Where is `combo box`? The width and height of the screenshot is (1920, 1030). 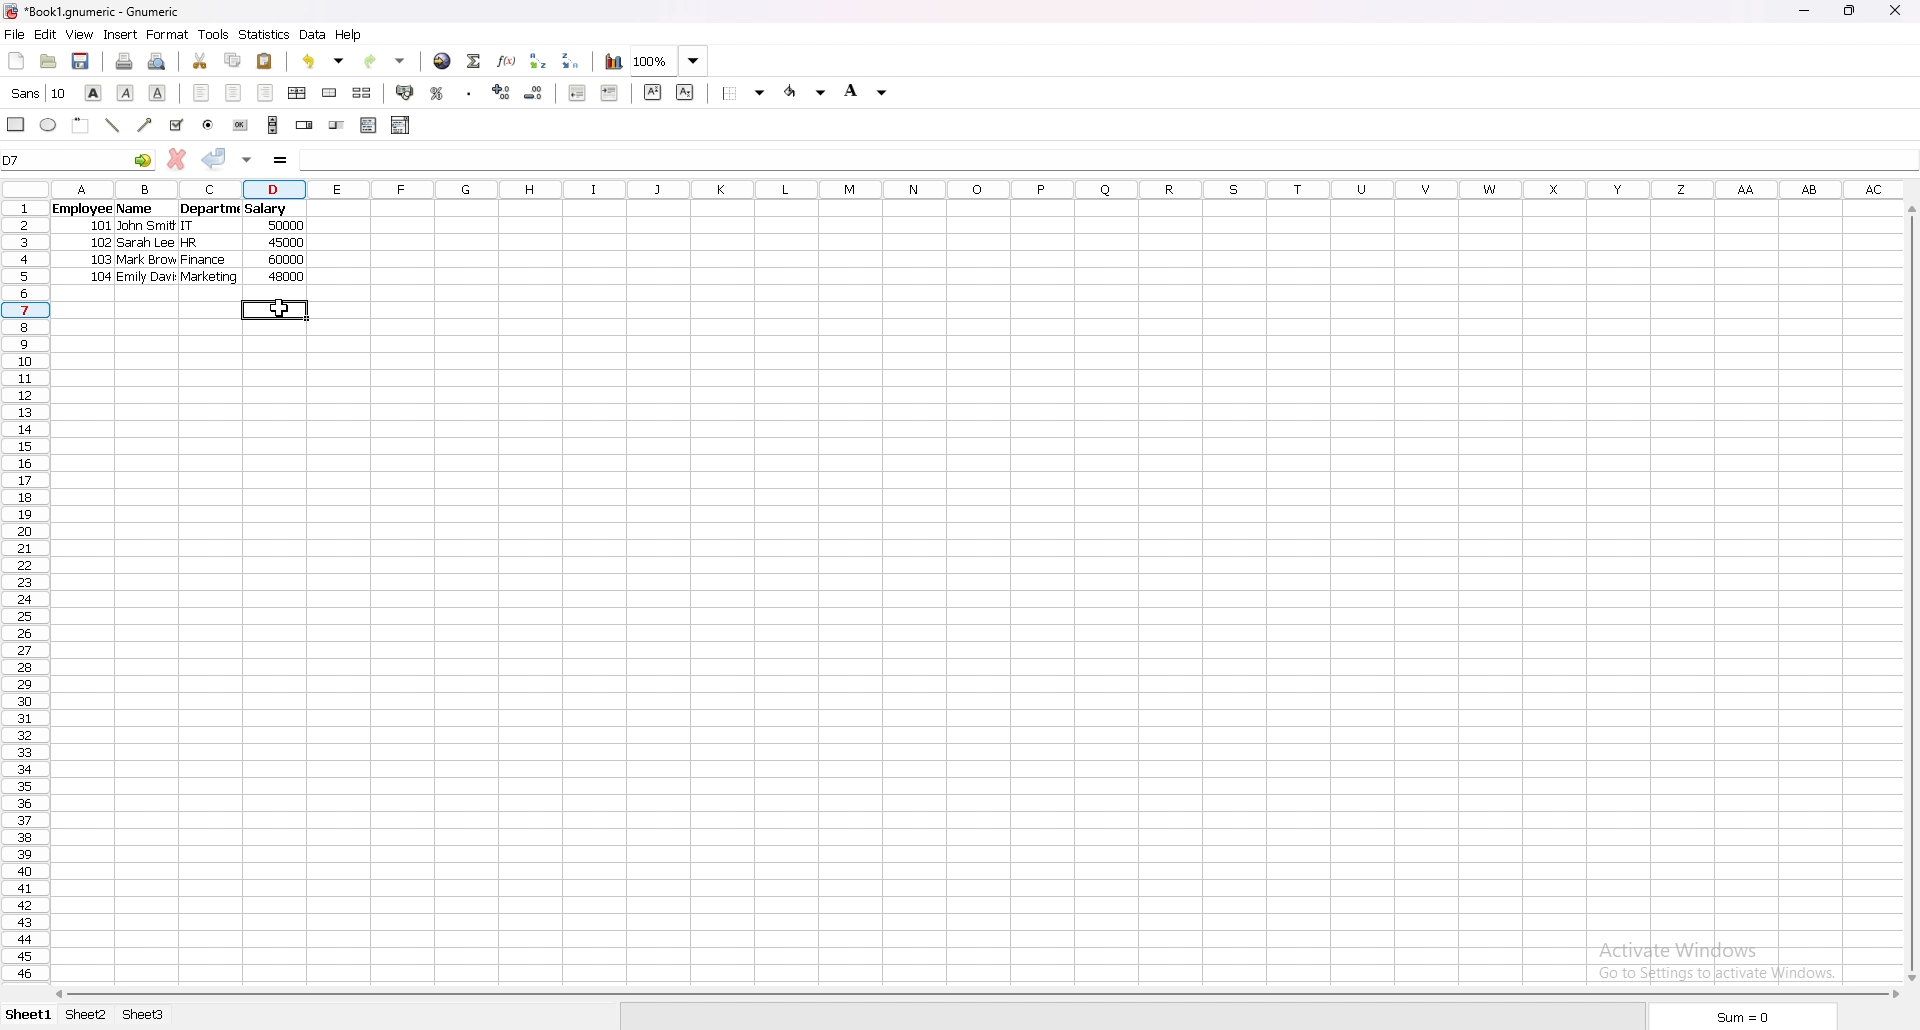
combo box is located at coordinates (401, 125).